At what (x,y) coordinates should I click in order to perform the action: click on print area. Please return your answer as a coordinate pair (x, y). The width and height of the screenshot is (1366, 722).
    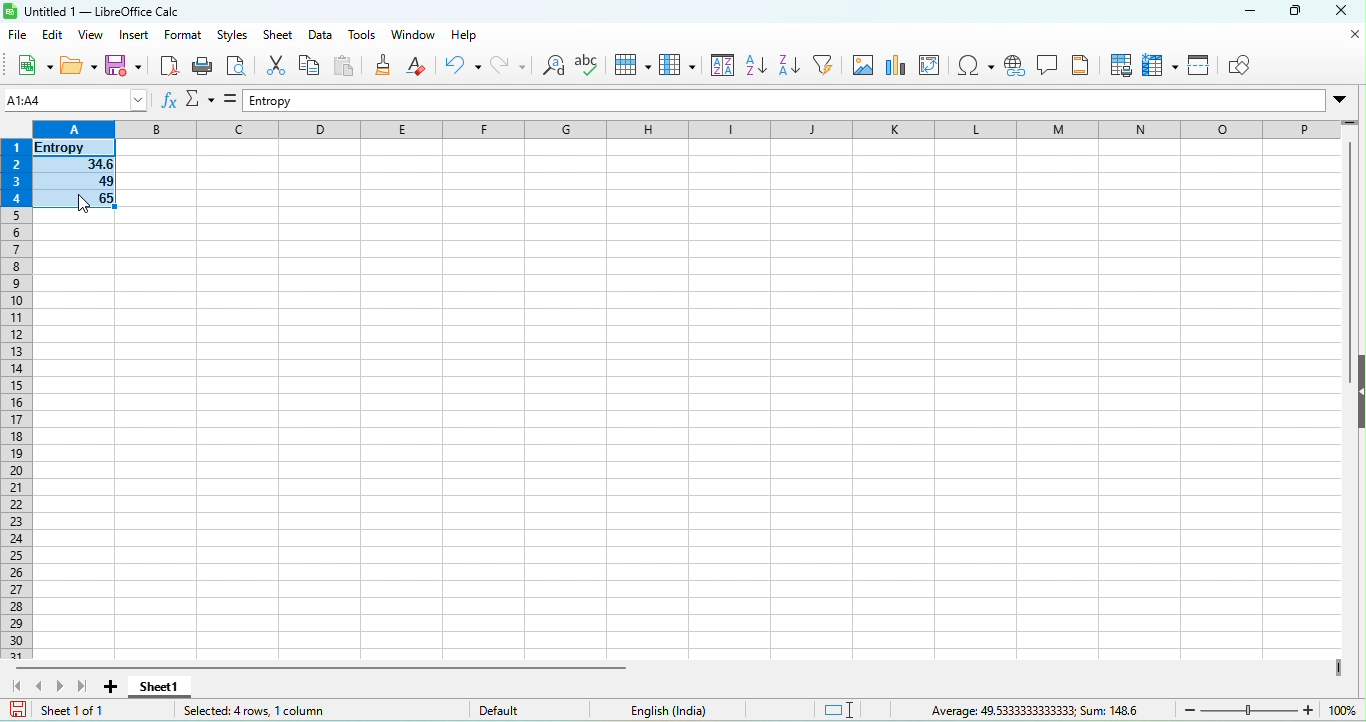
    Looking at the image, I should click on (1121, 69).